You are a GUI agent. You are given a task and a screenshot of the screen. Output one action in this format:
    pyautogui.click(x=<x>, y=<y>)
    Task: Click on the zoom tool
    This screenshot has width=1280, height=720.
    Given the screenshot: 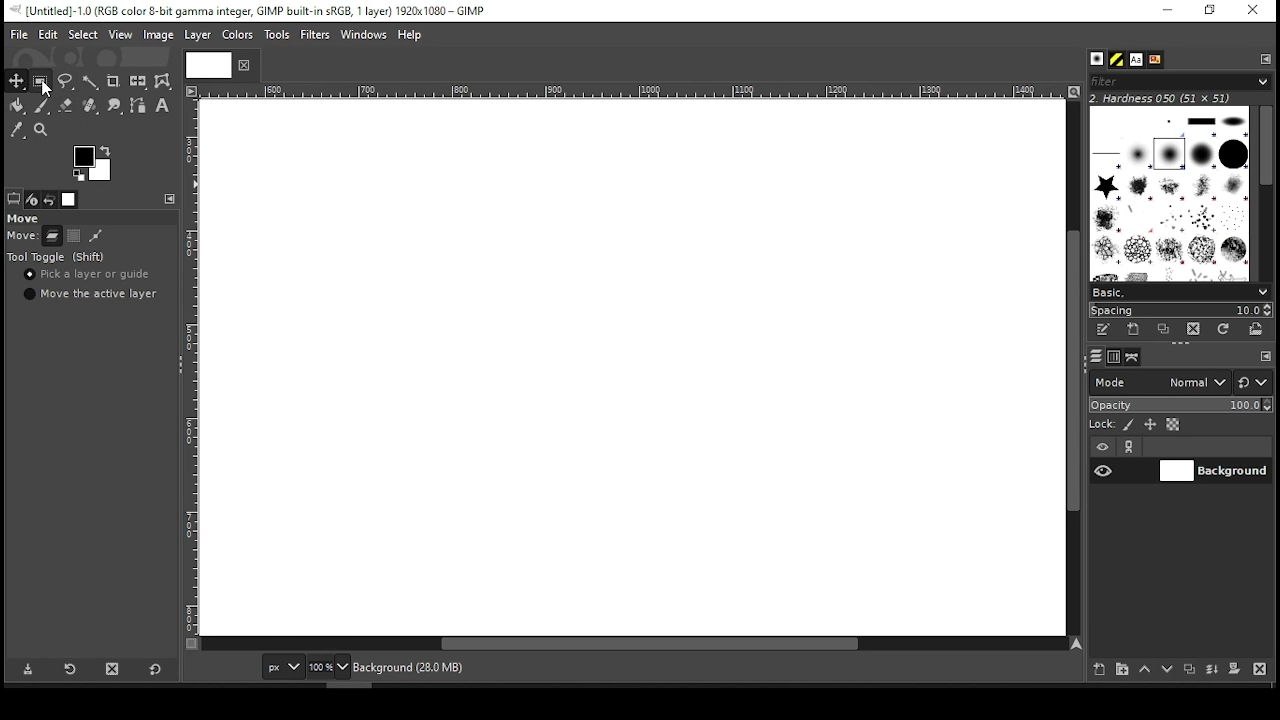 What is the action you would take?
    pyautogui.click(x=42, y=131)
    